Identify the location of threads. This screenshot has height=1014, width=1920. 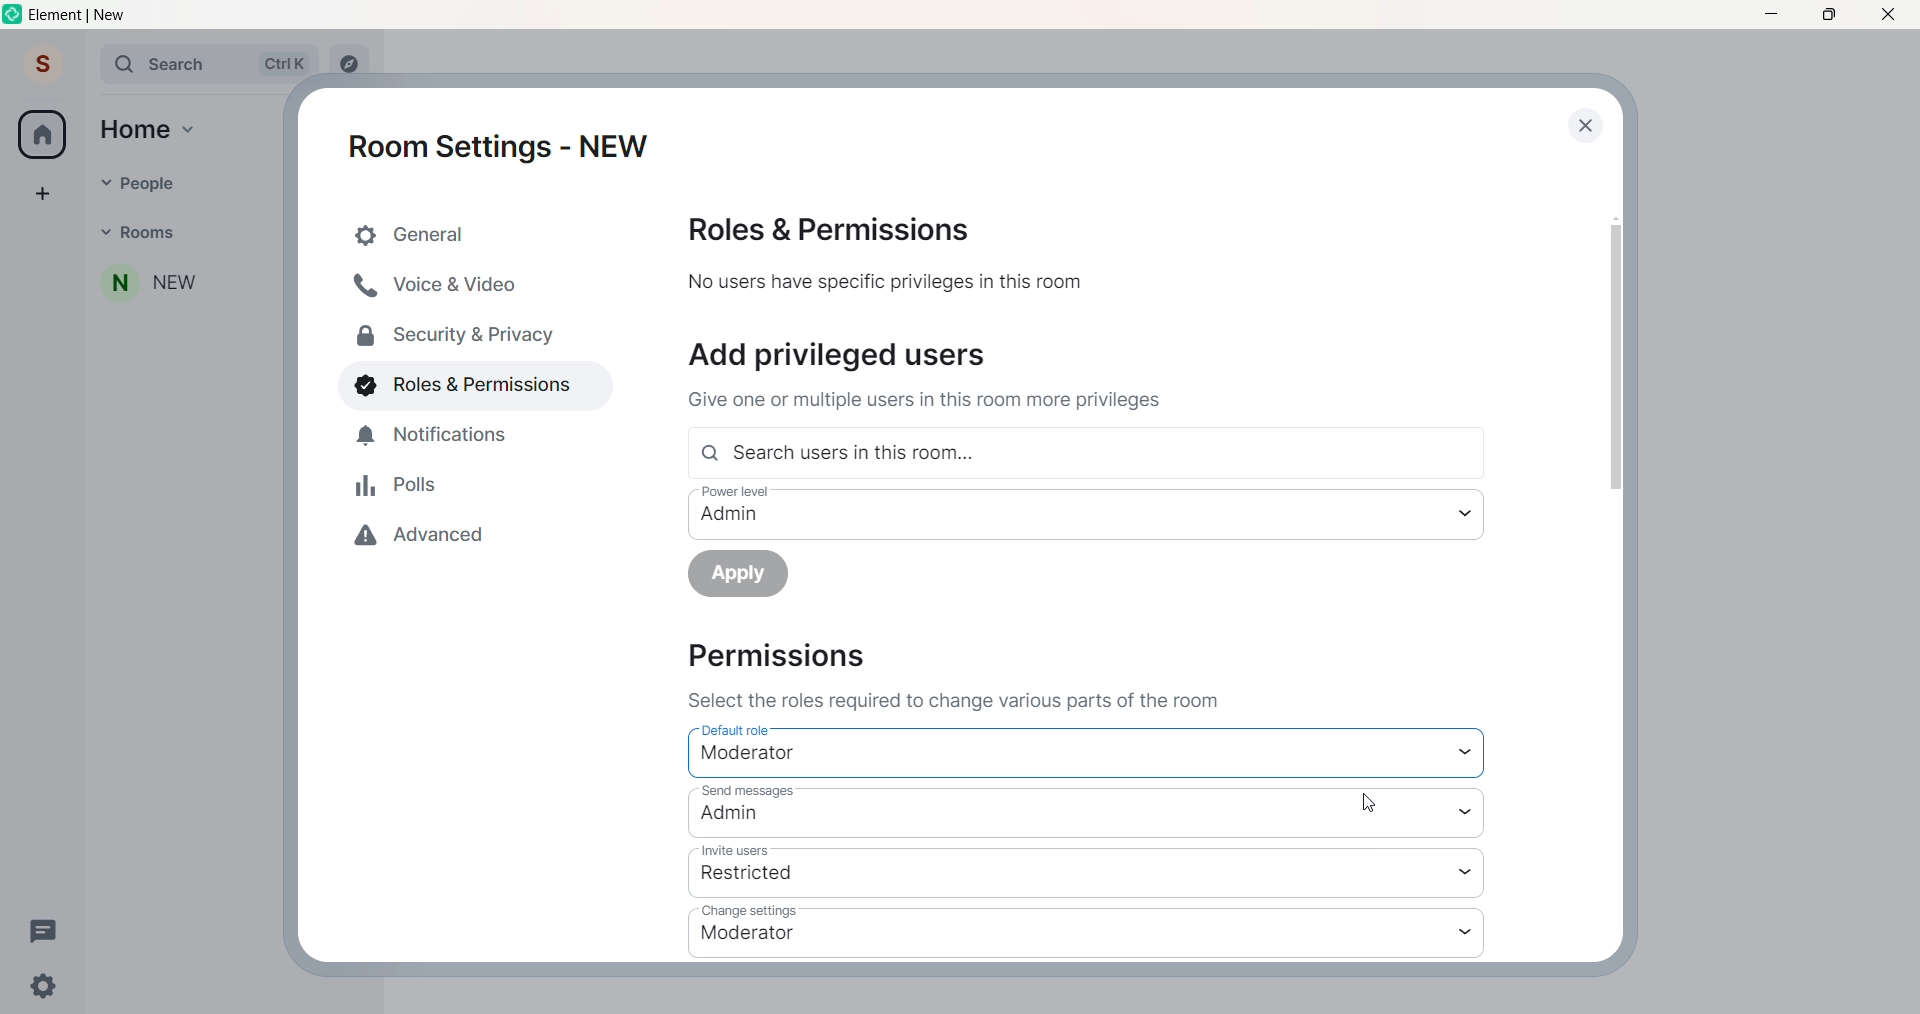
(50, 934).